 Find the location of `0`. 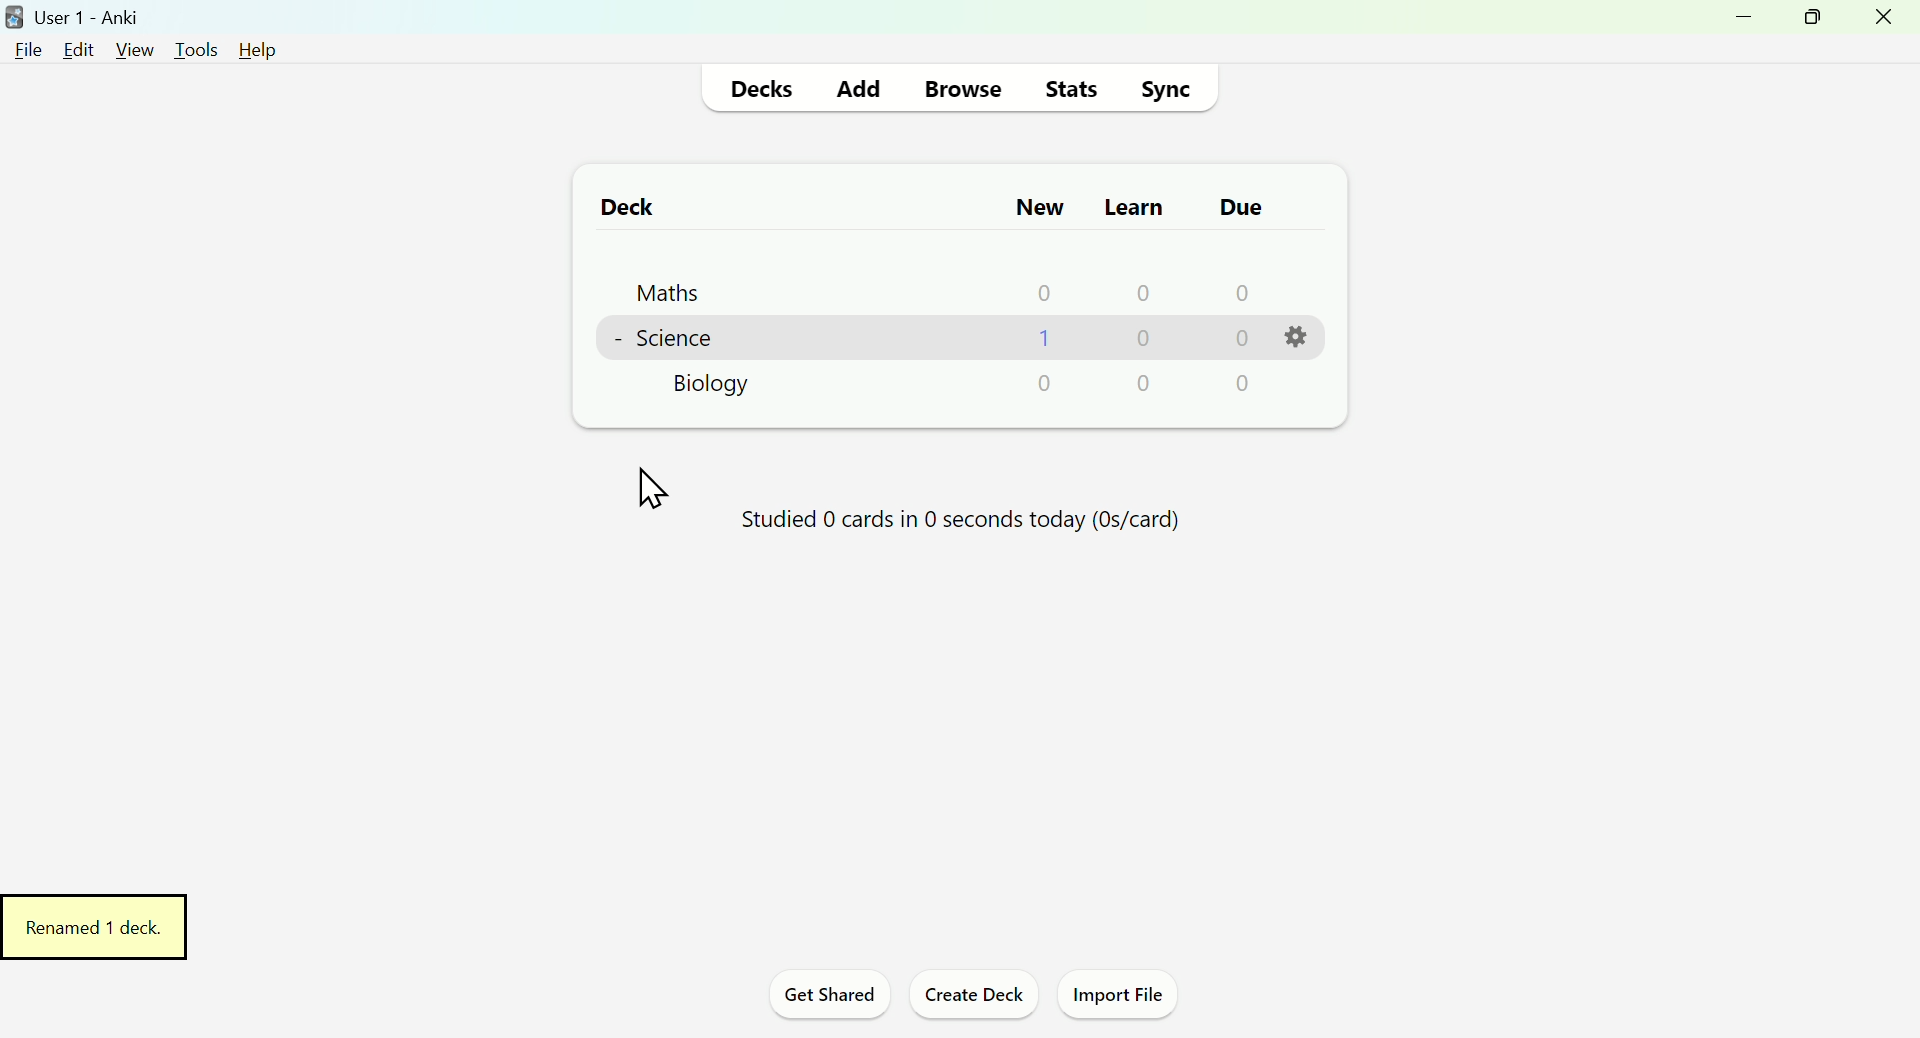

0 is located at coordinates (1242, 384).